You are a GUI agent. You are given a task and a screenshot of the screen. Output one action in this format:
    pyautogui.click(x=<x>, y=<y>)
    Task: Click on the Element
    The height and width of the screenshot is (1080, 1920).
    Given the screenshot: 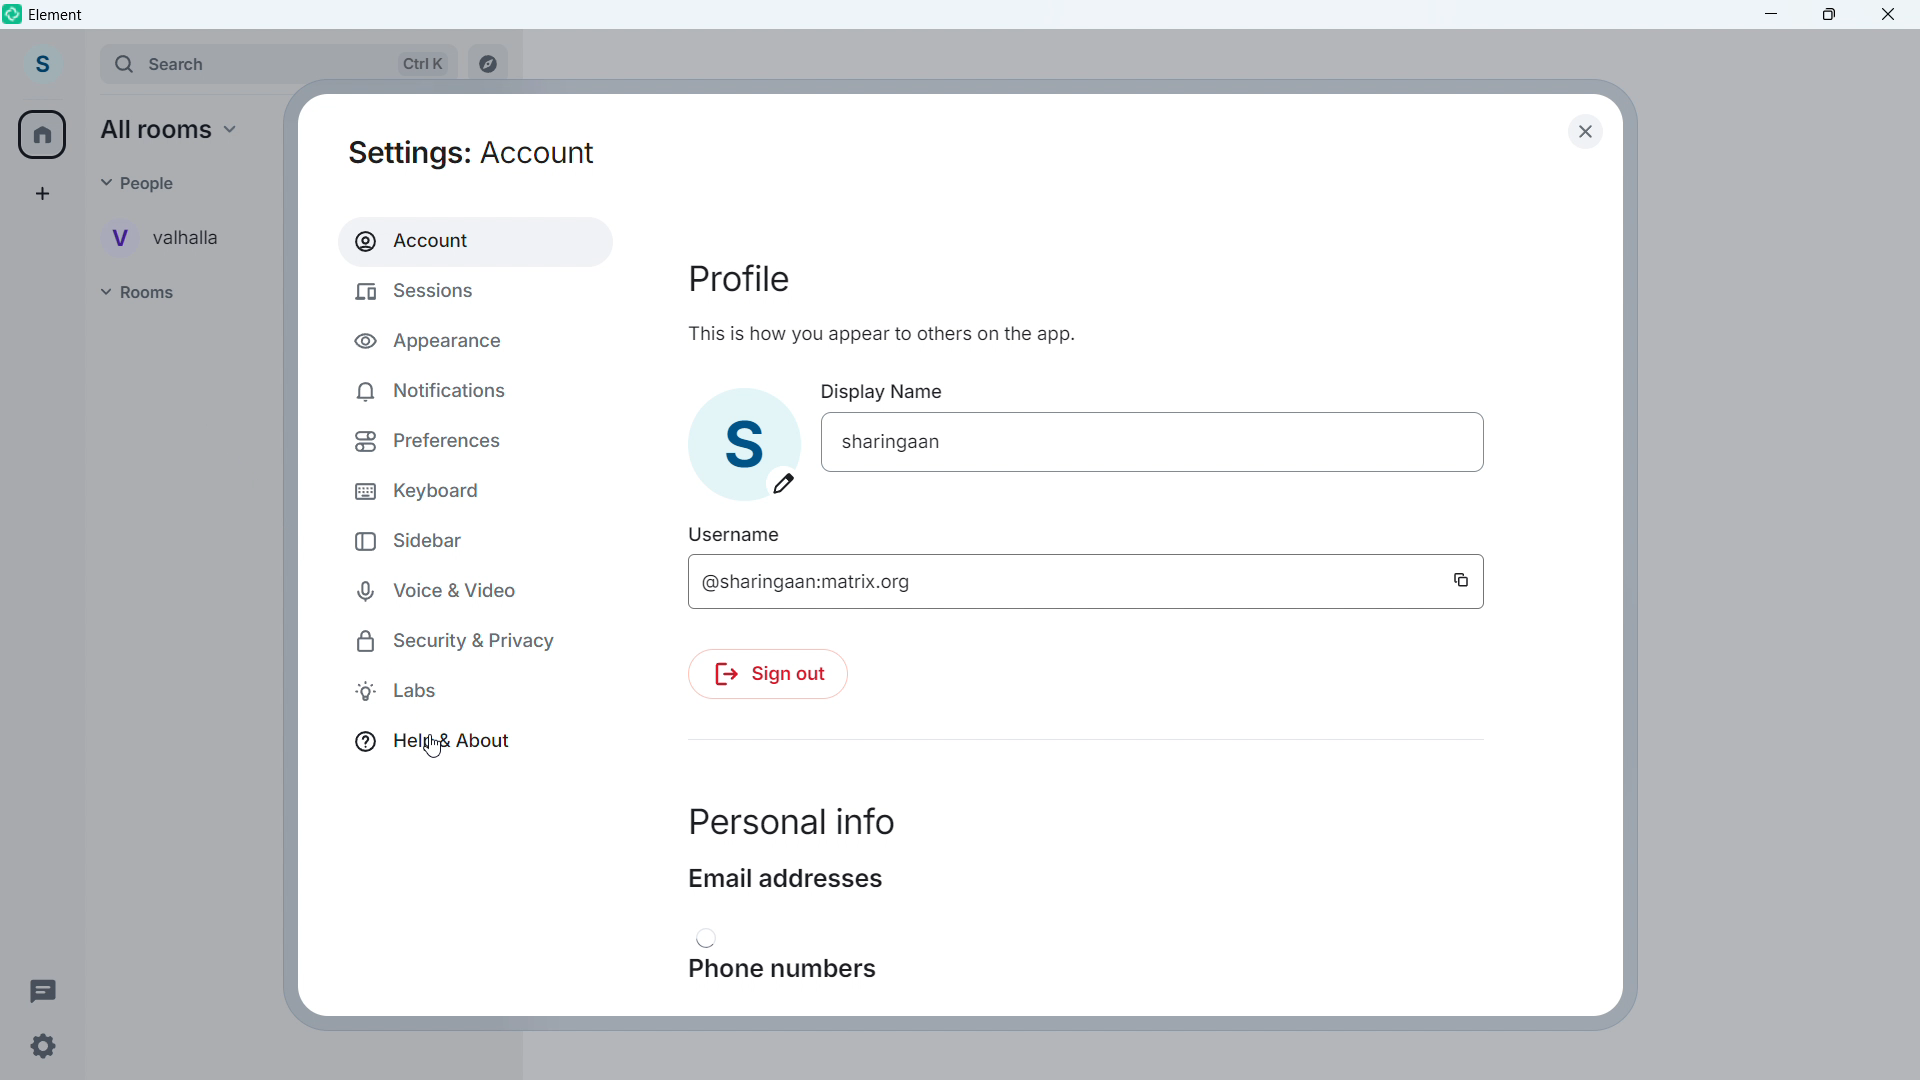 What is the action you would take?
    pyautogui.click(x=57, y=15)
    